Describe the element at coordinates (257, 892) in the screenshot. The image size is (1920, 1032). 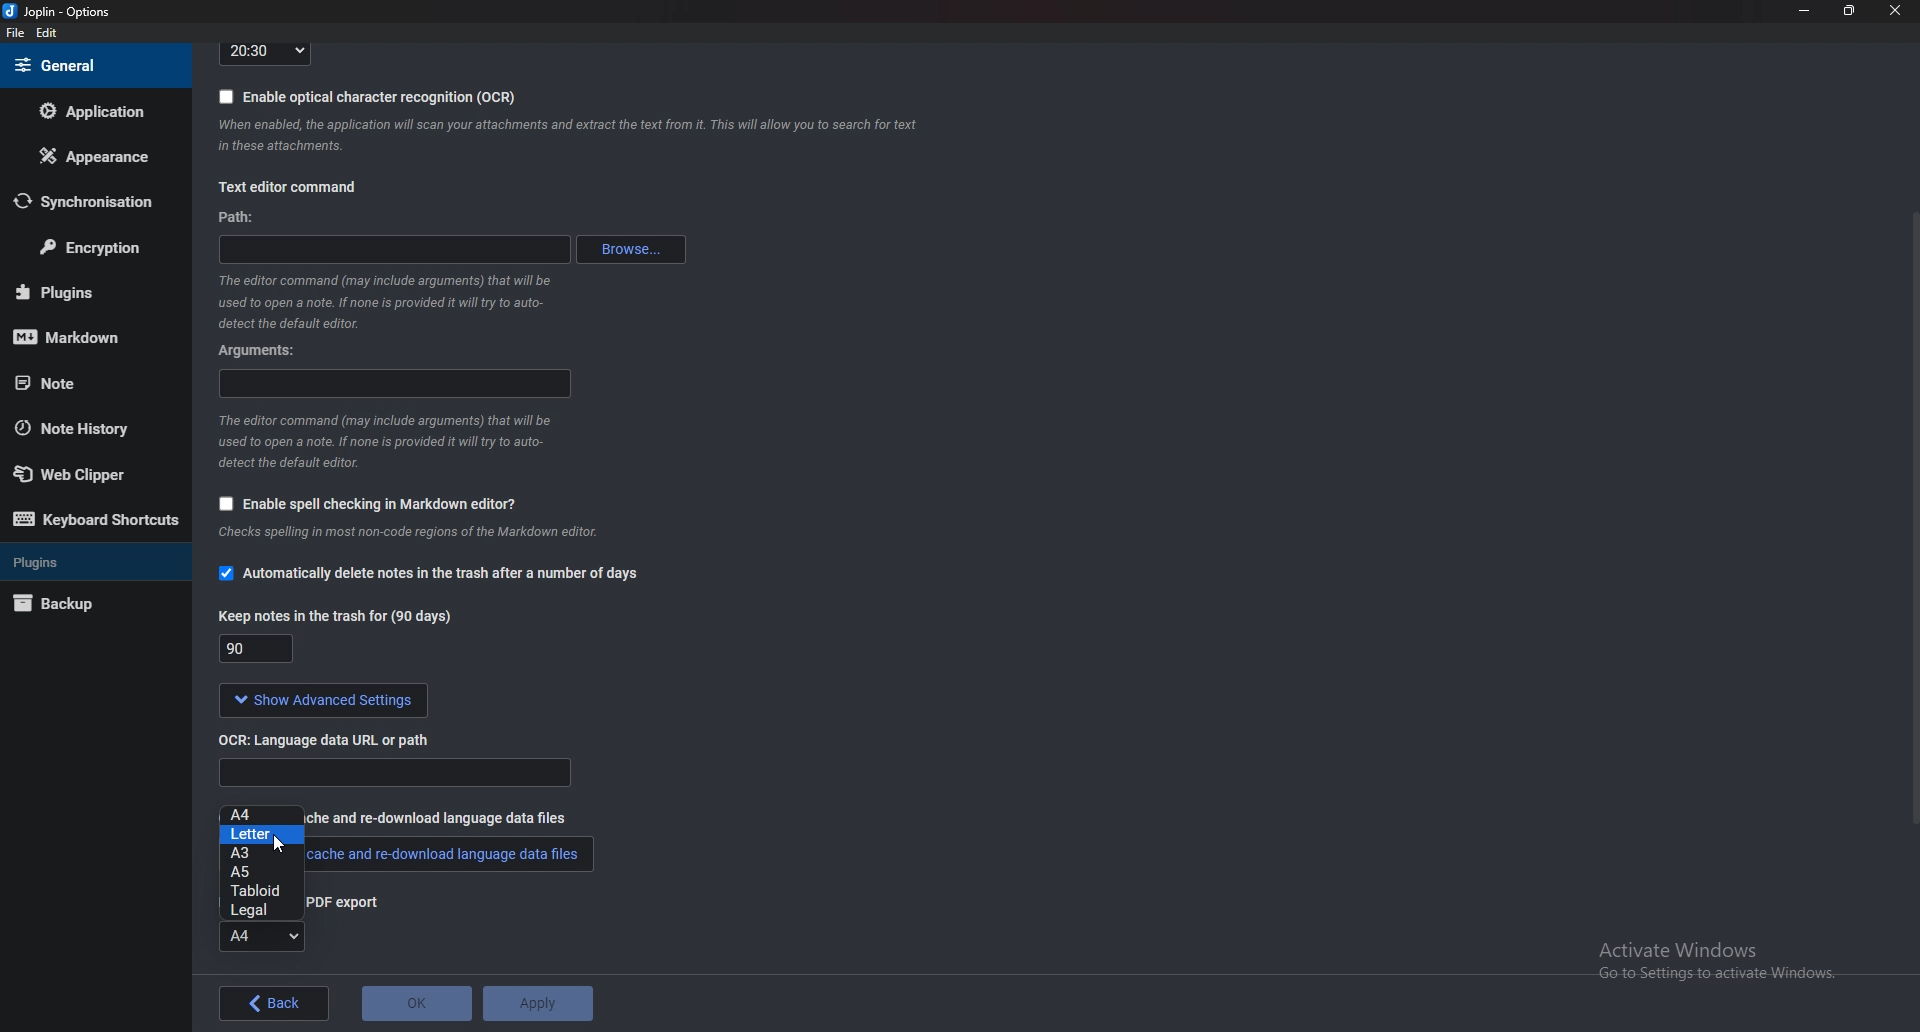
I see `tabloid` at that location.